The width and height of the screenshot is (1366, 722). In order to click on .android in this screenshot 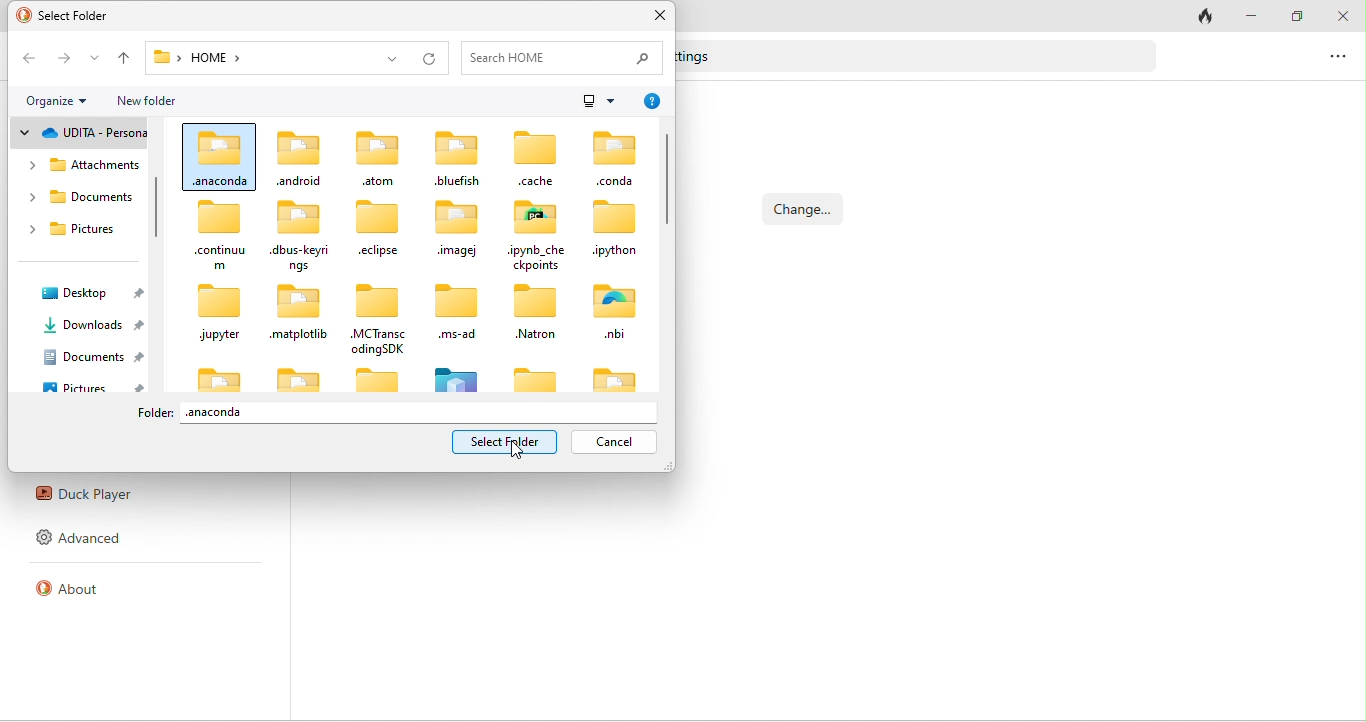, I will do `click(300, 156)`.